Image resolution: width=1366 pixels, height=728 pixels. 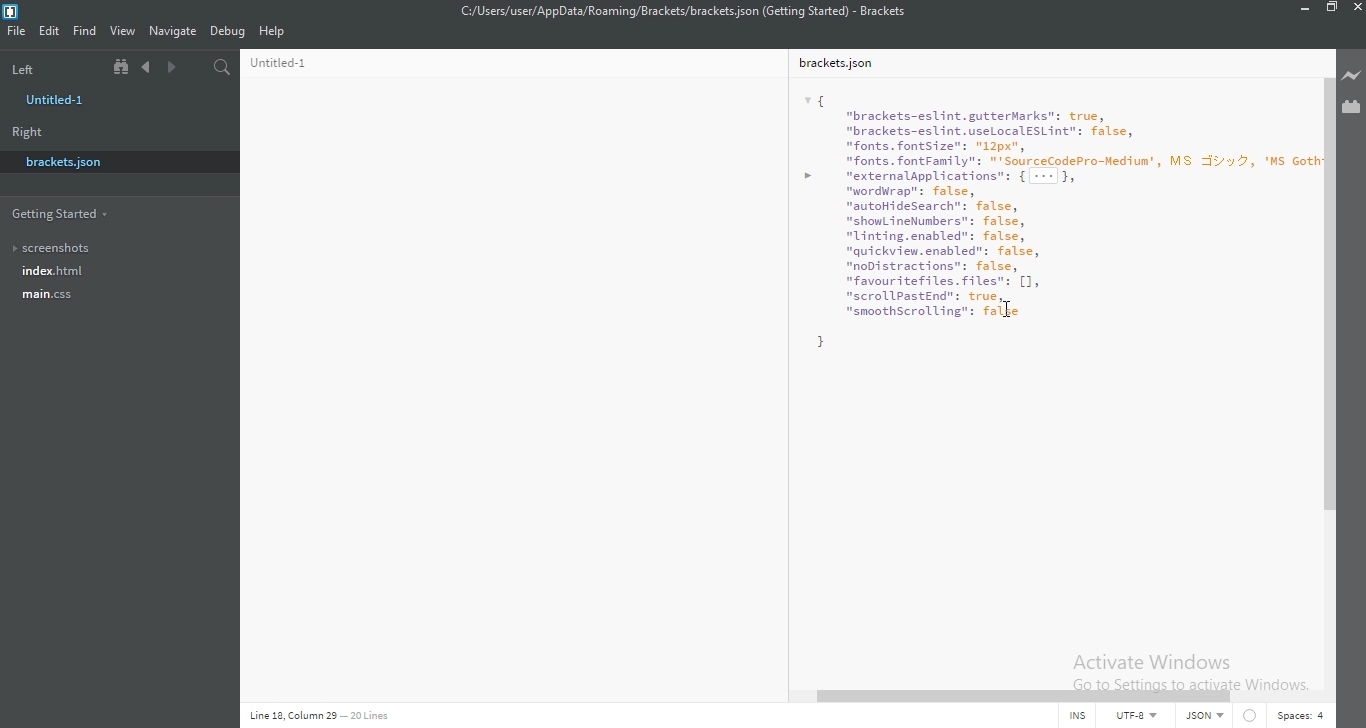 What do you see at coordinates (174, 30) in the screenshot?
I see `Navigate` at bounding box center [174, 30].